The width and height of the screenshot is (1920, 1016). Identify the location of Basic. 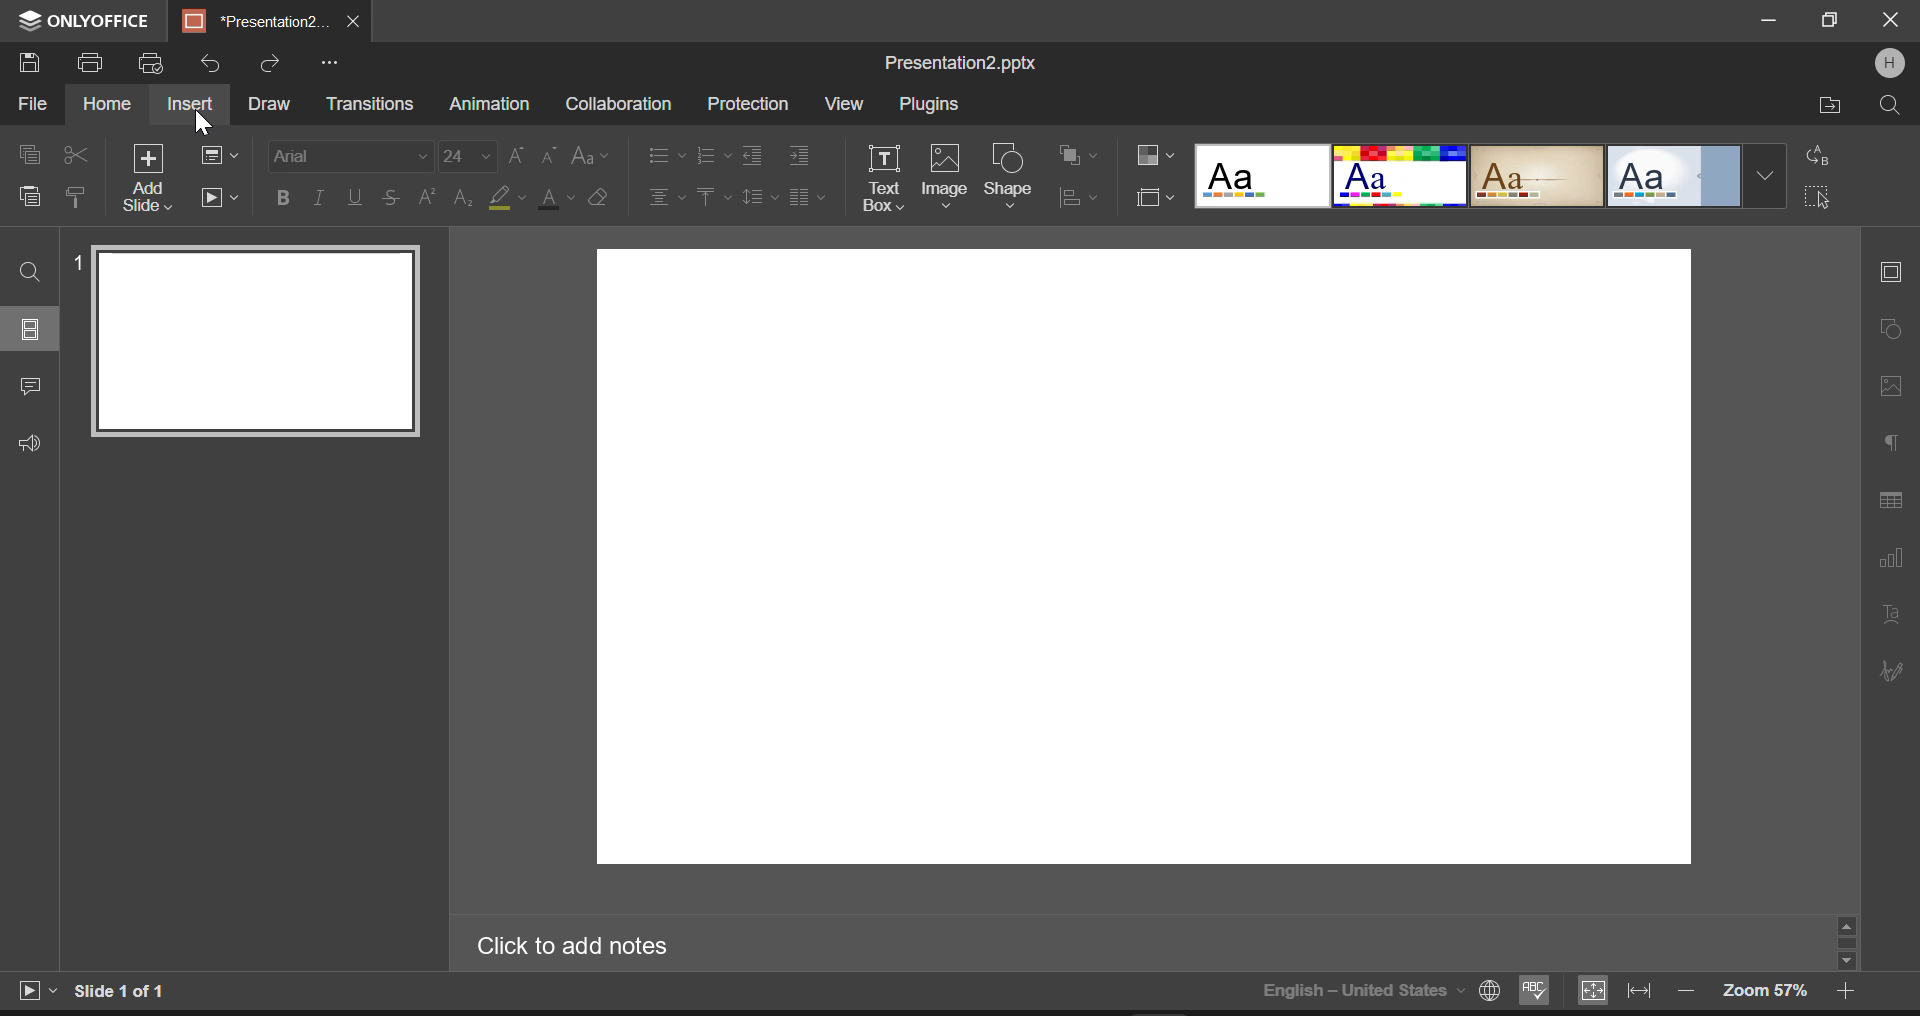
(1399, 176).